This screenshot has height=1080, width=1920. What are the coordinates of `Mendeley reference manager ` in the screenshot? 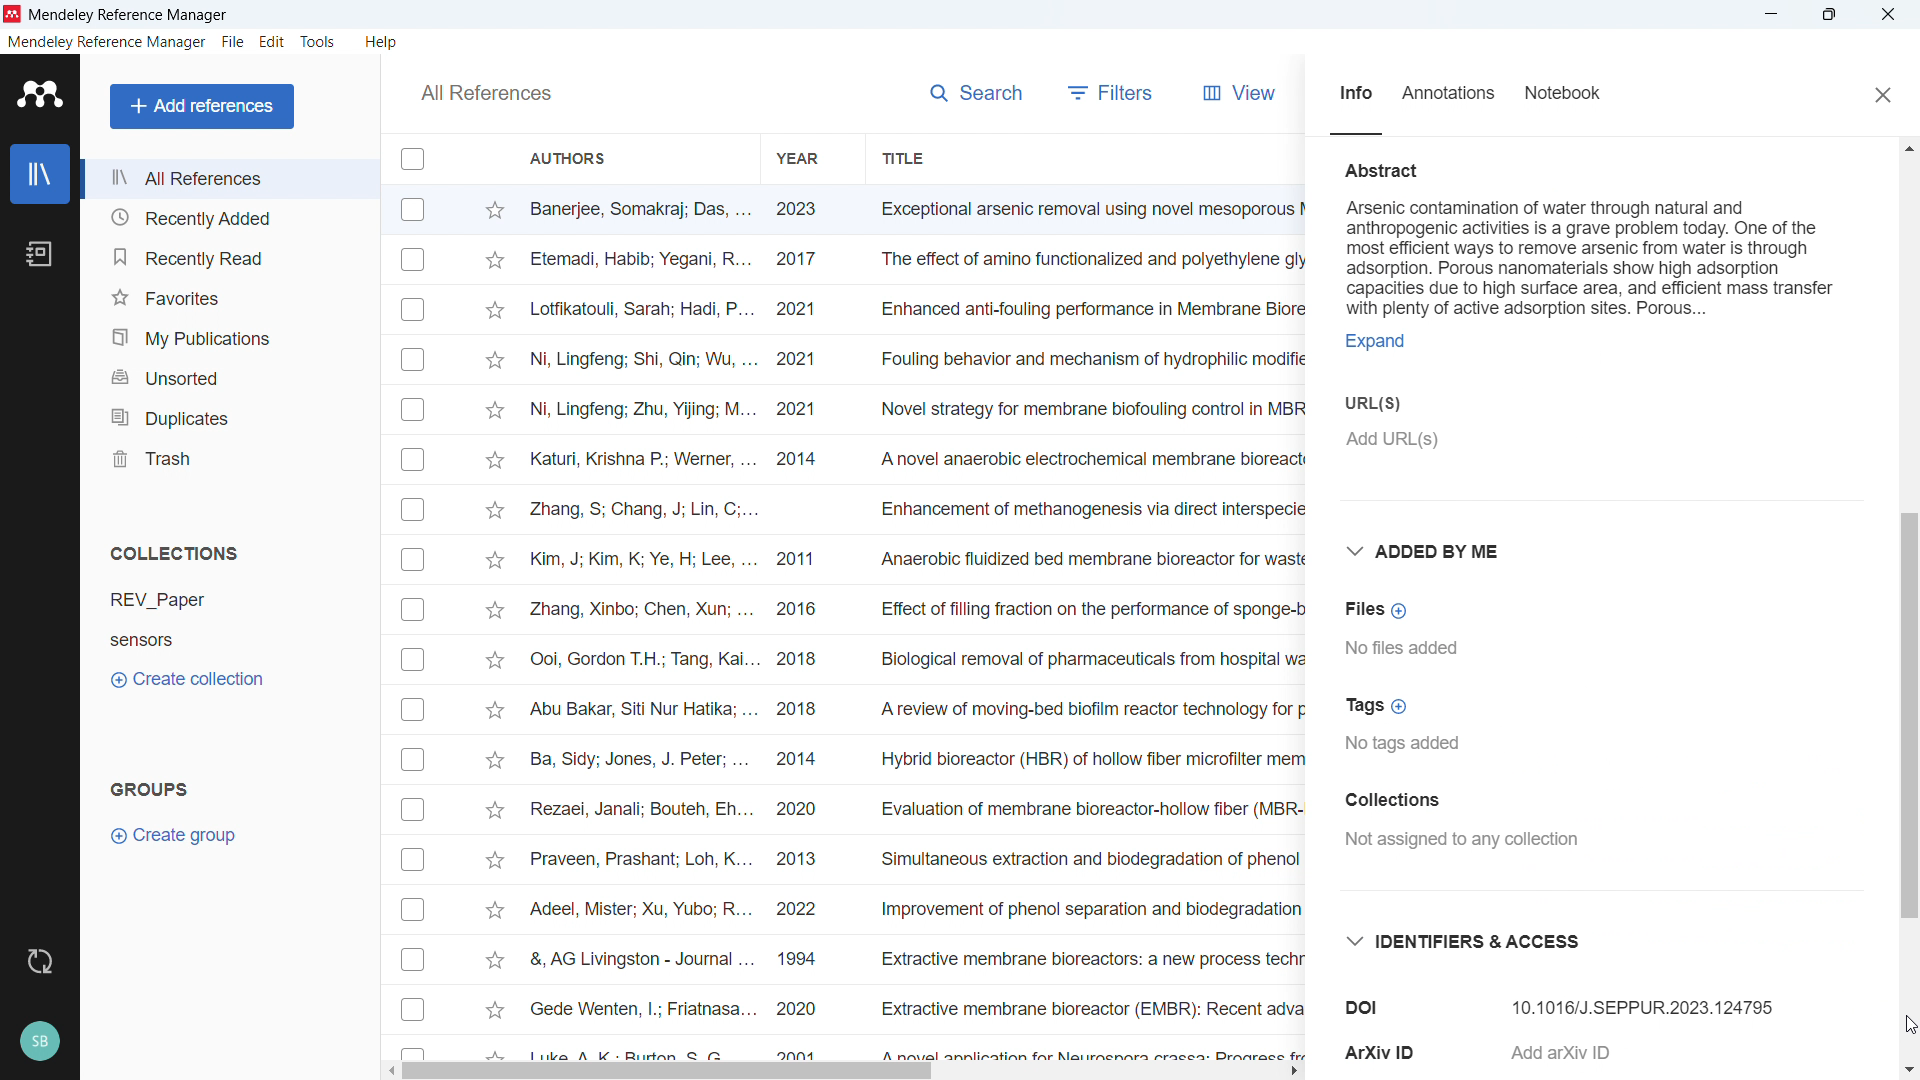 It's located at (107, 43).